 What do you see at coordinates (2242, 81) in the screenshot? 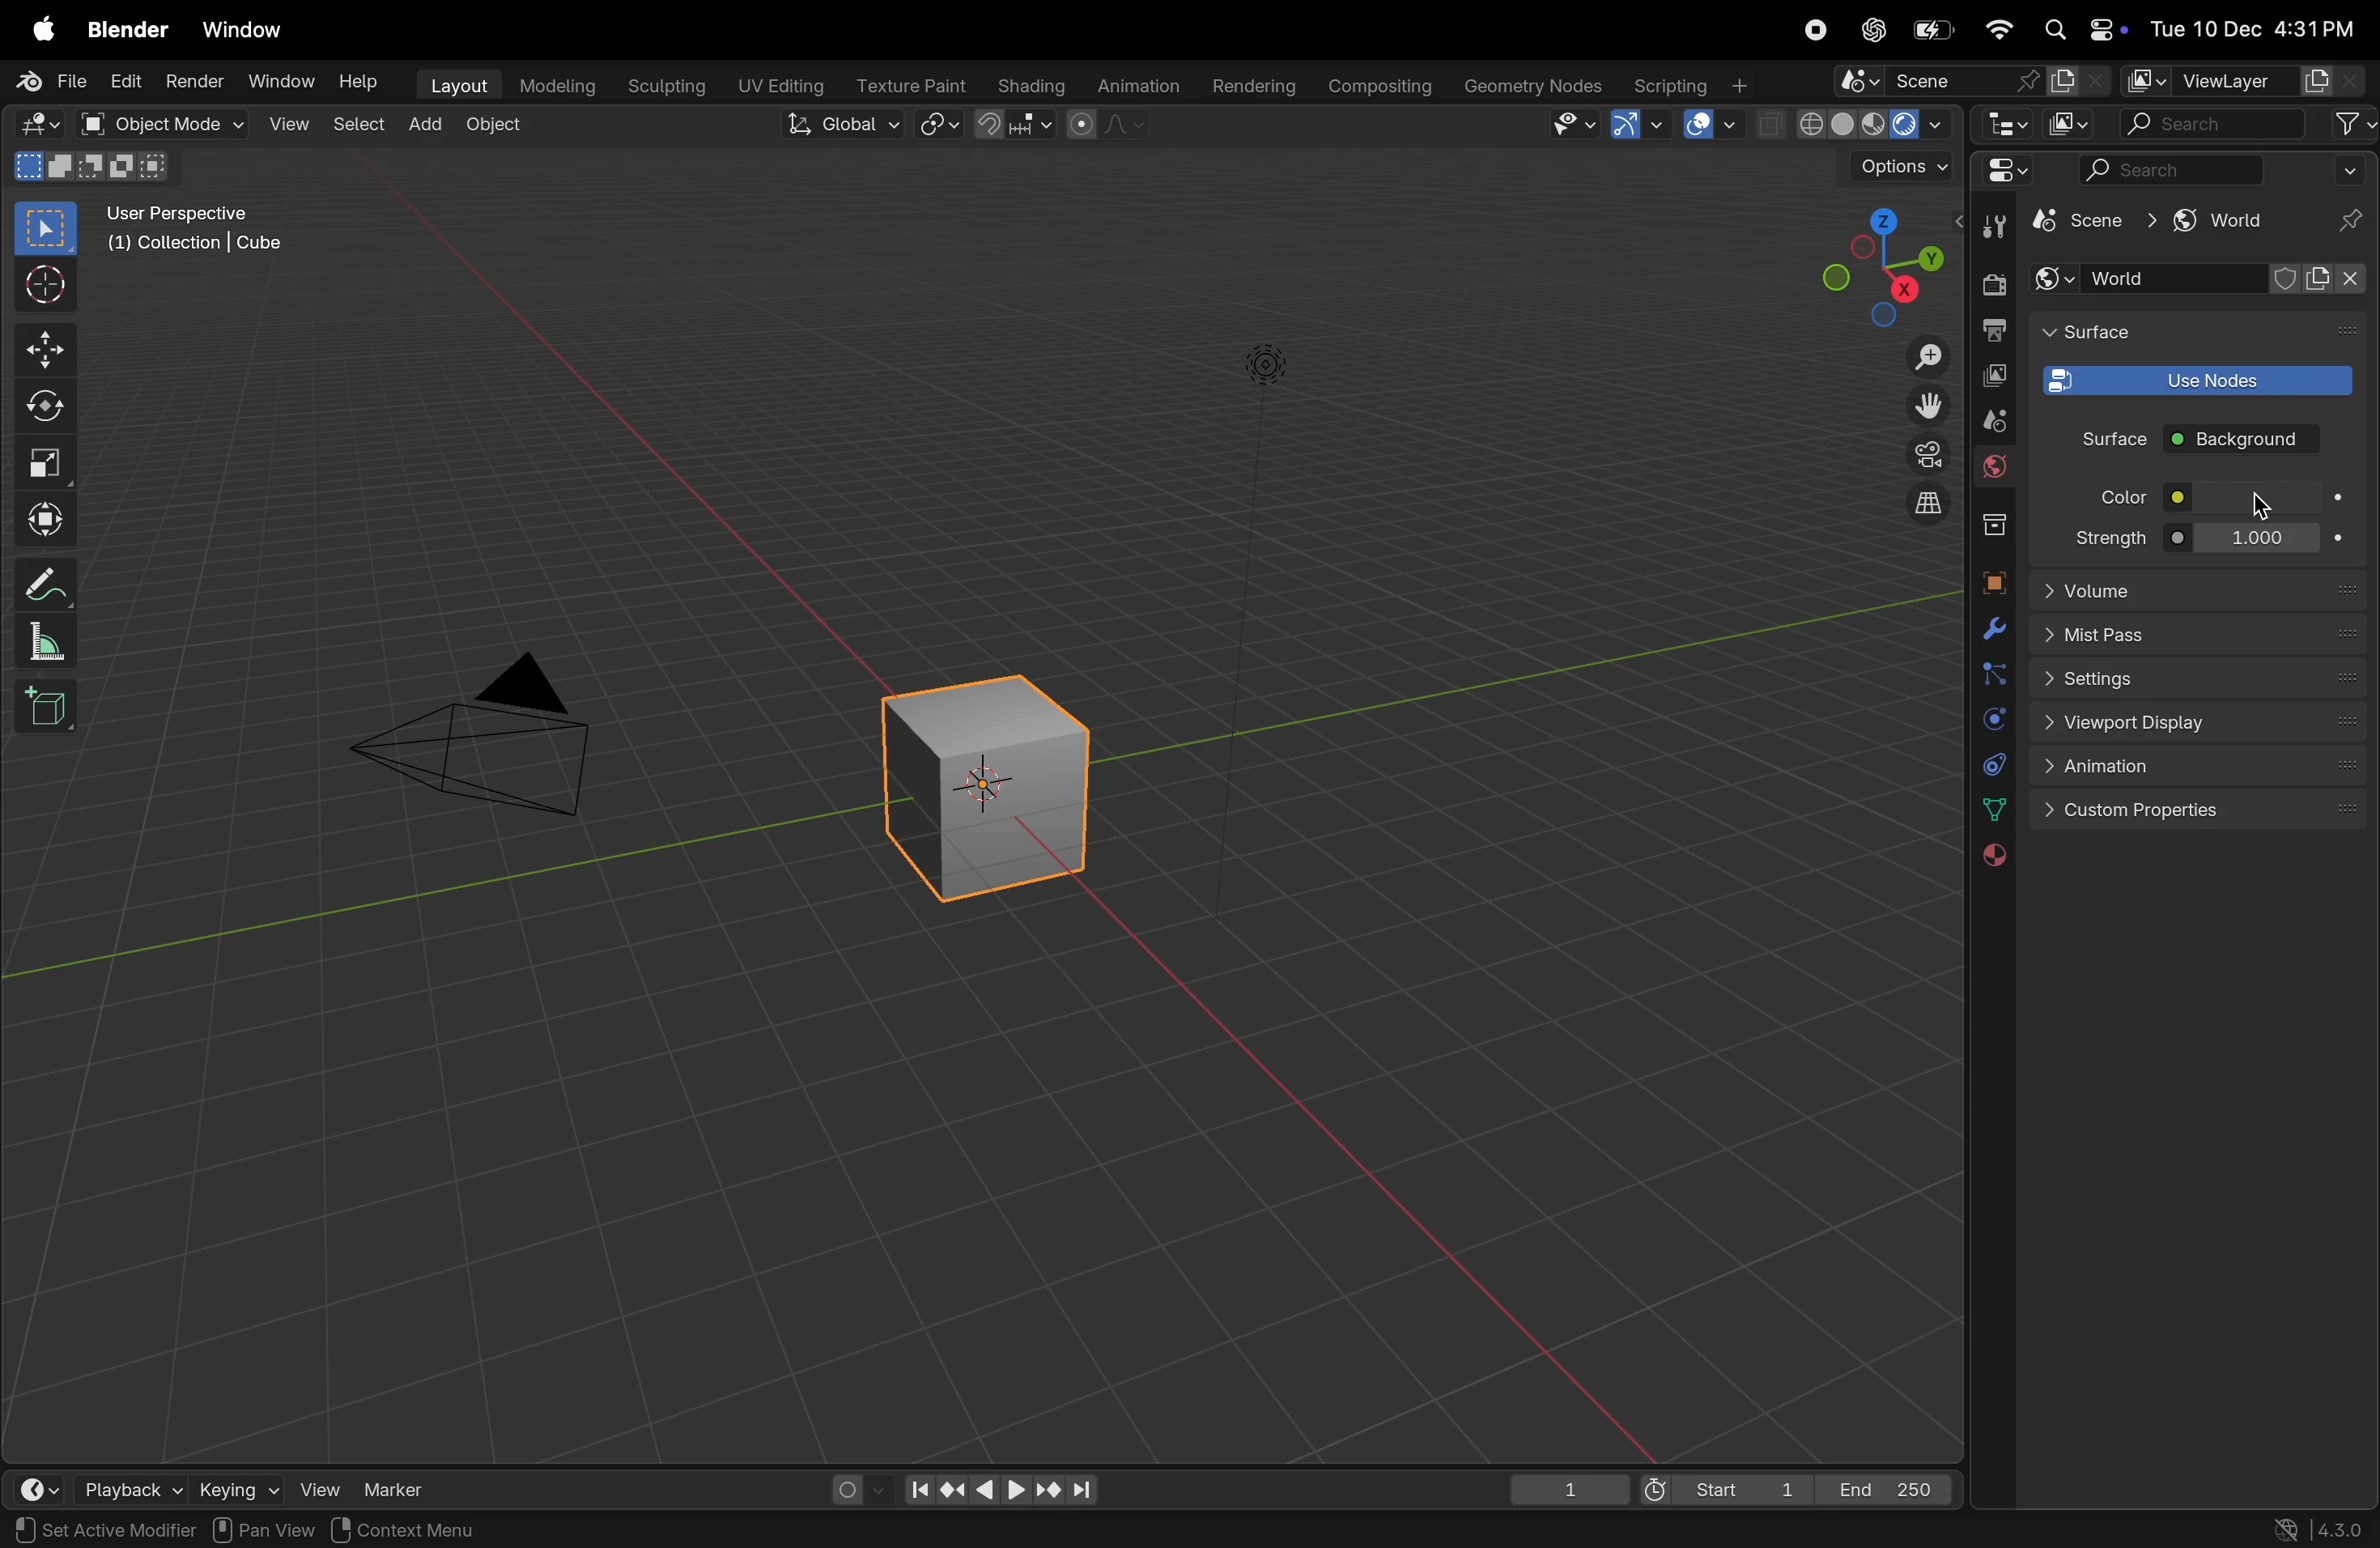
I see `View layer` at bounding box center [2242, 81].